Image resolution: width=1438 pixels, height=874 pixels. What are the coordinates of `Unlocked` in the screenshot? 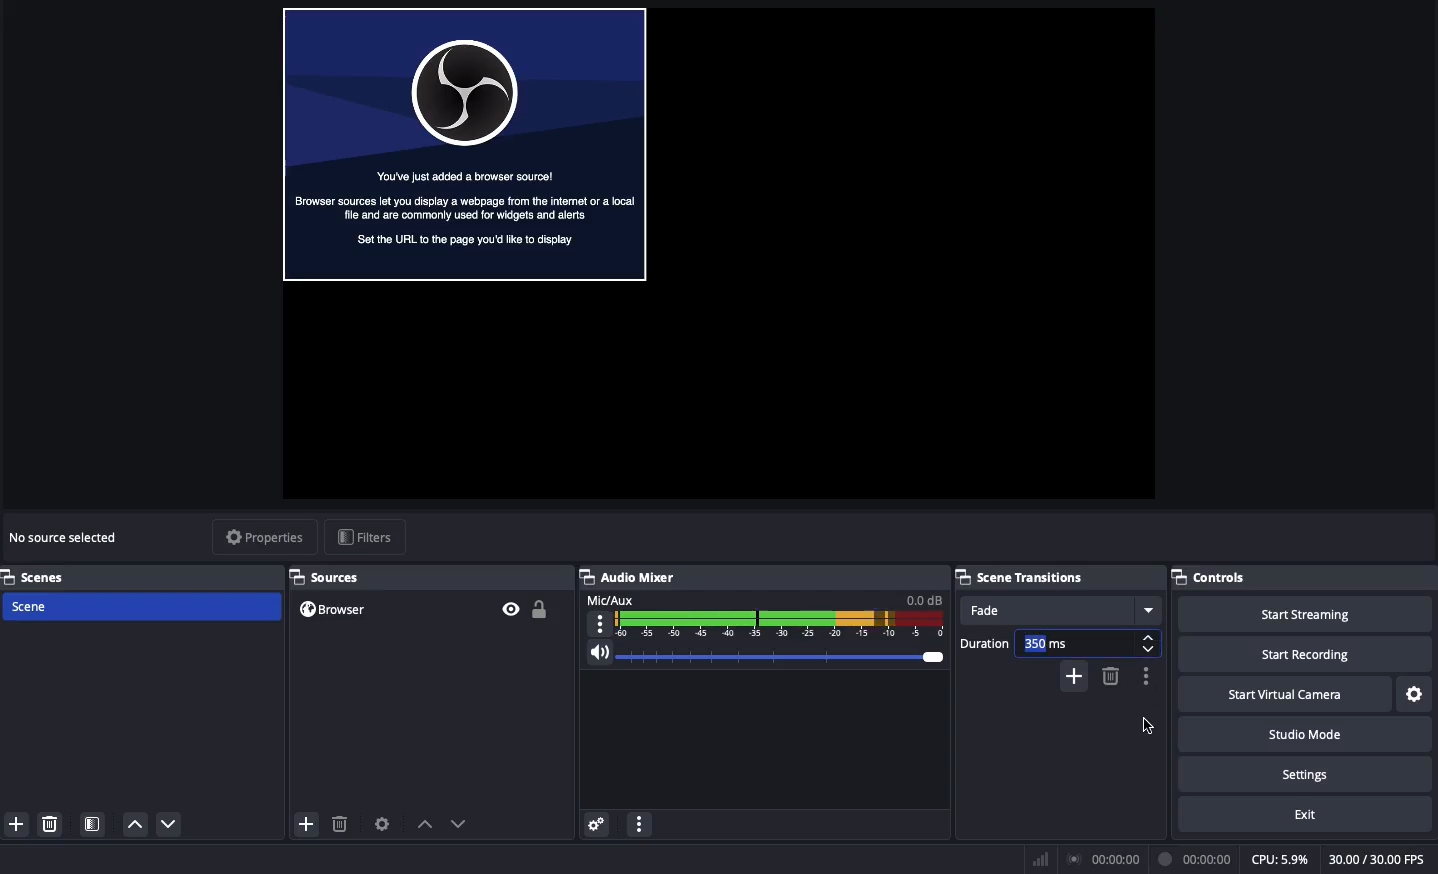 It's located at (541, 609).